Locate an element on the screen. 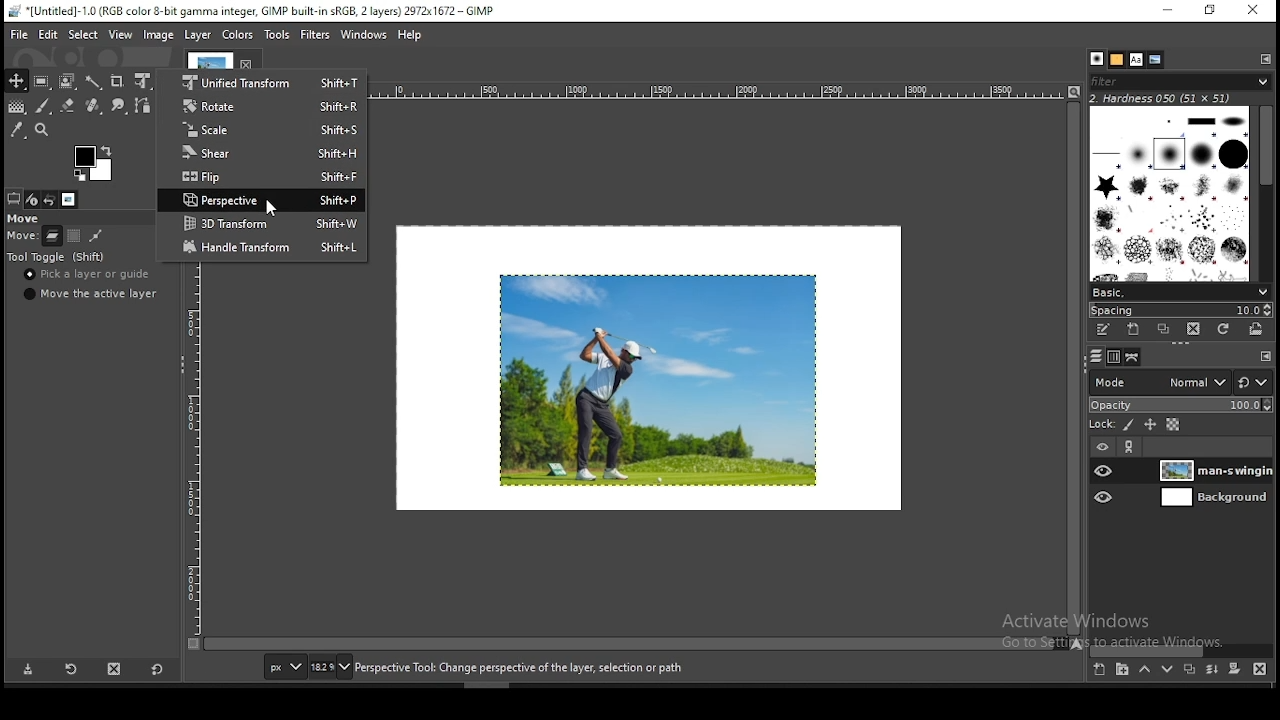 This screenshot has width=1280, height=720. open brush as image is located at coordinates (1256, 329).